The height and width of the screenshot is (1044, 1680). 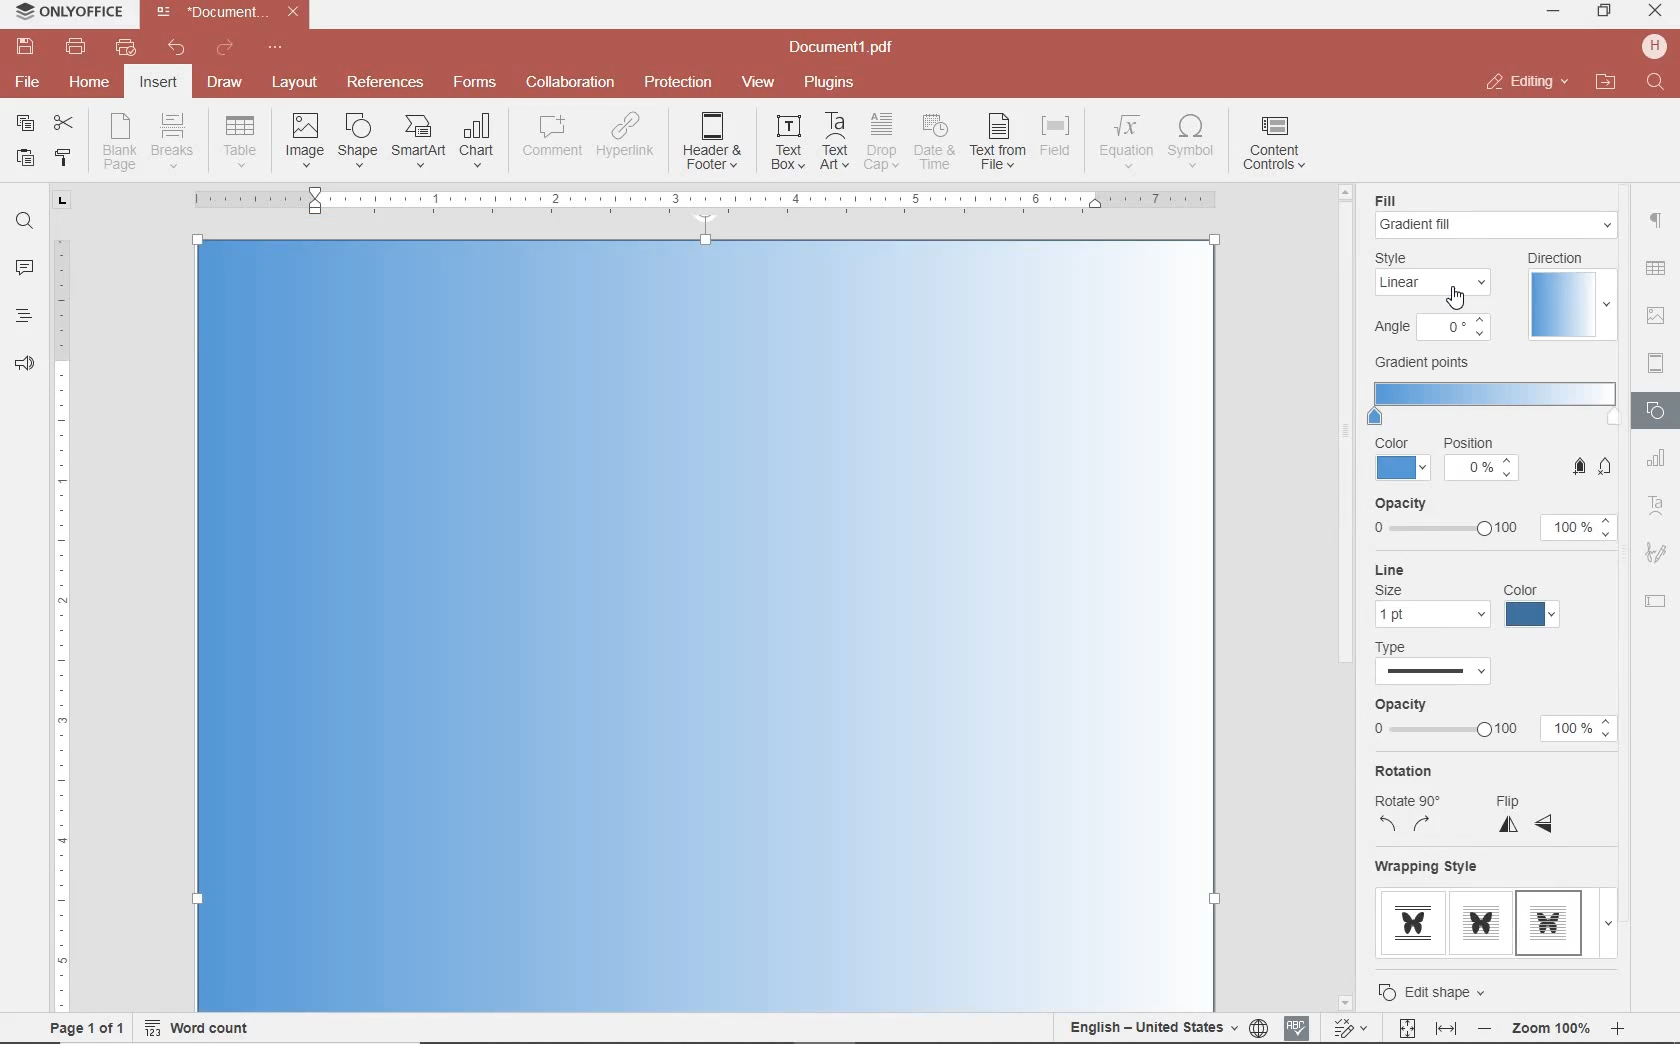 I want to click on TEXT FIELD, so click(x=1656, y=600).